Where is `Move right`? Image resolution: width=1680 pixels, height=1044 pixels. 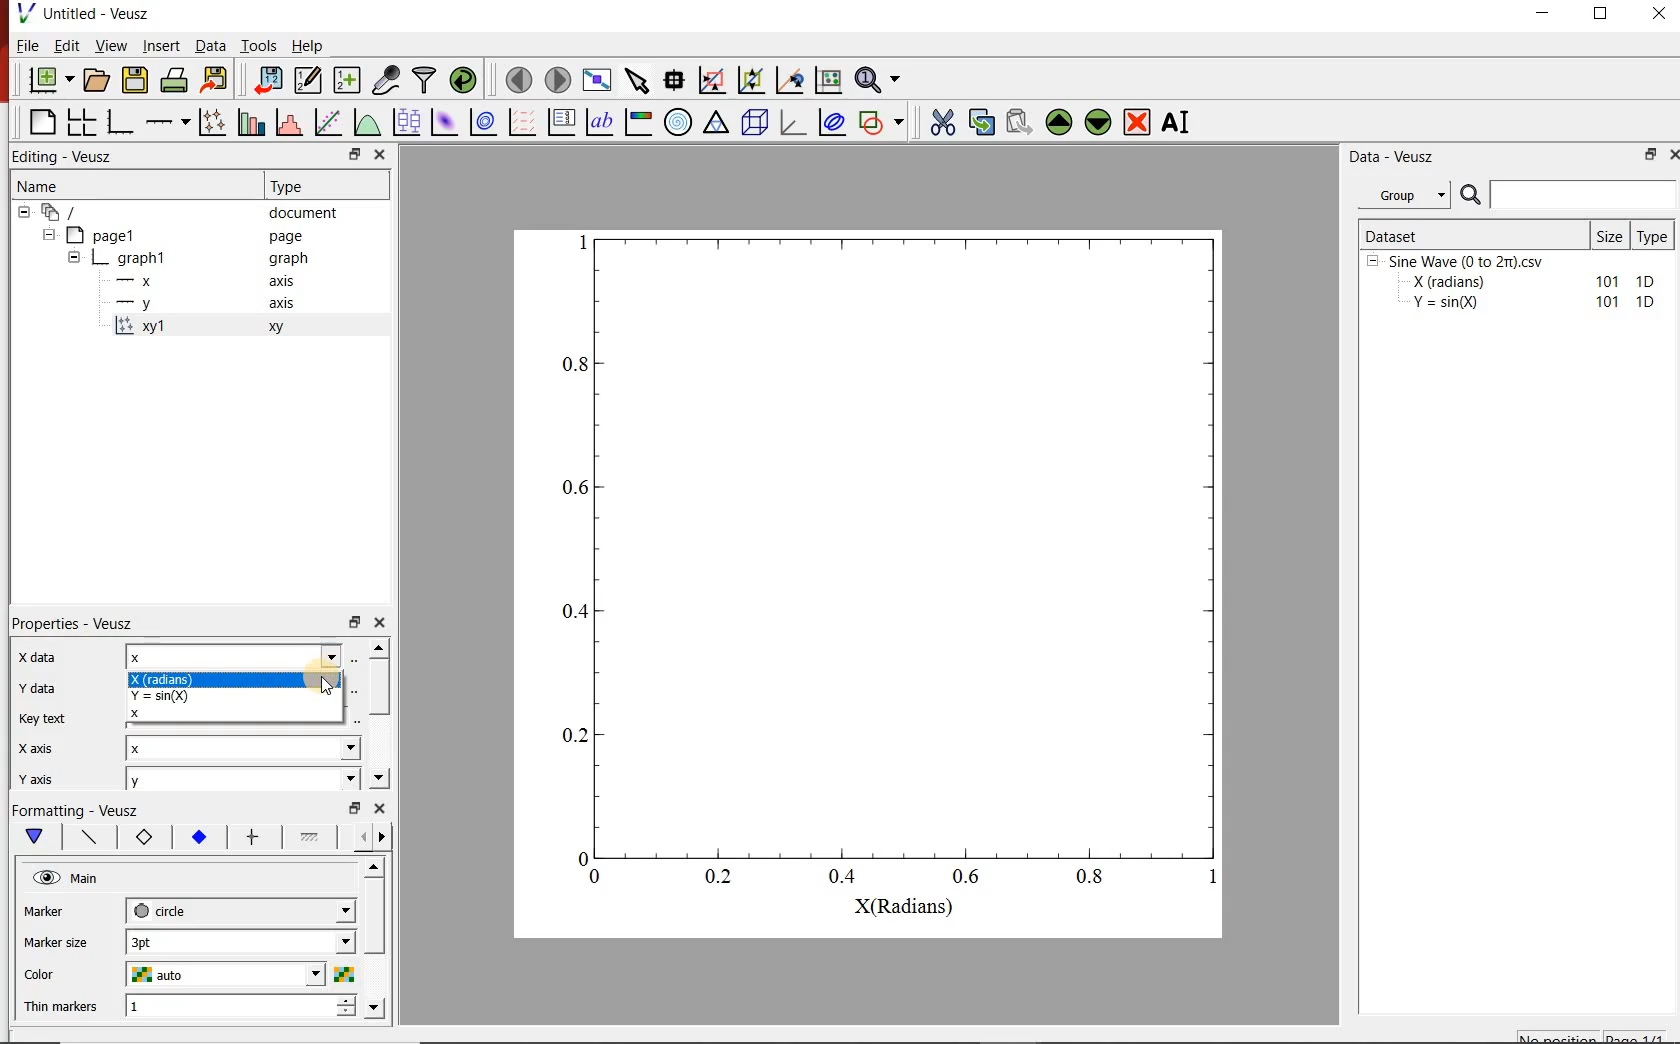
Move right is located at coordinates (385, 837).